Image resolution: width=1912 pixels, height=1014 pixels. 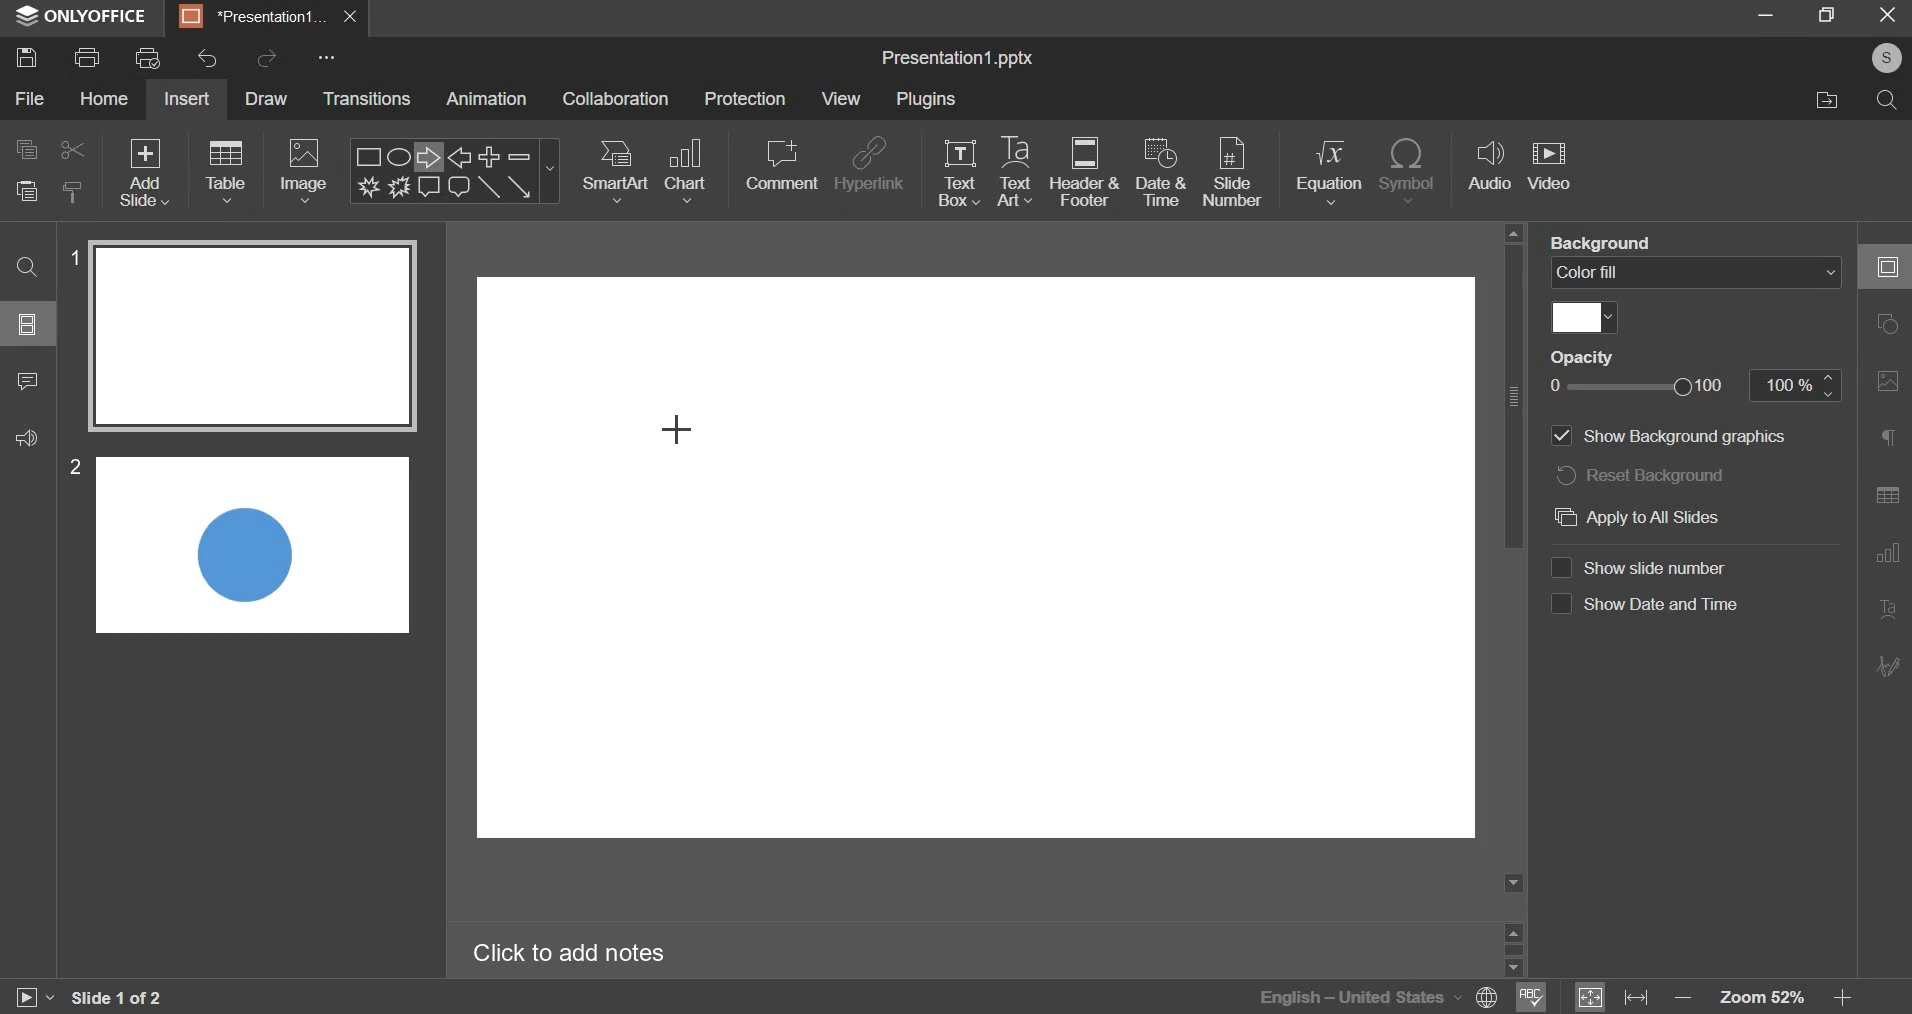 What do you see at coordinates (148, 56) in the screenshot?
I see `print preview` at bounding box center [148, 56].